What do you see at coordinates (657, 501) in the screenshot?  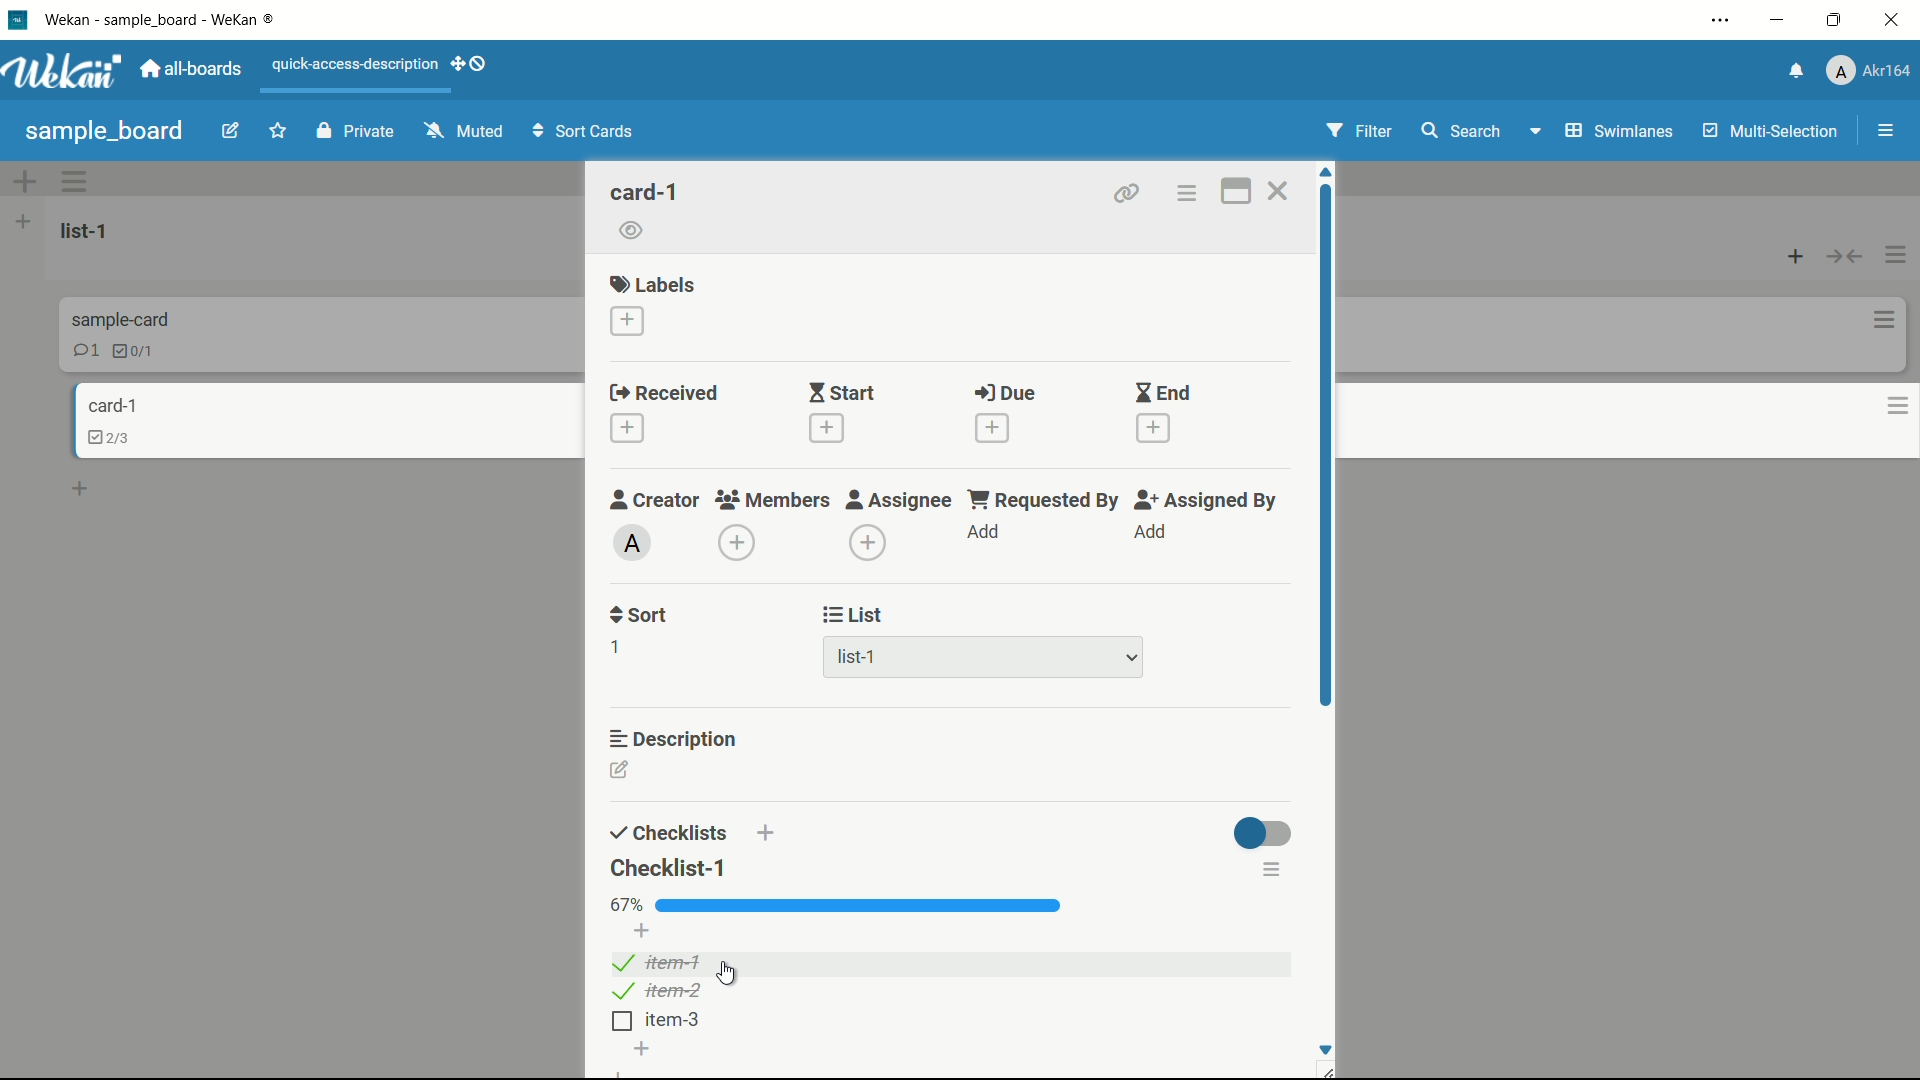 I see `creator` at bounding box center [657, 501].